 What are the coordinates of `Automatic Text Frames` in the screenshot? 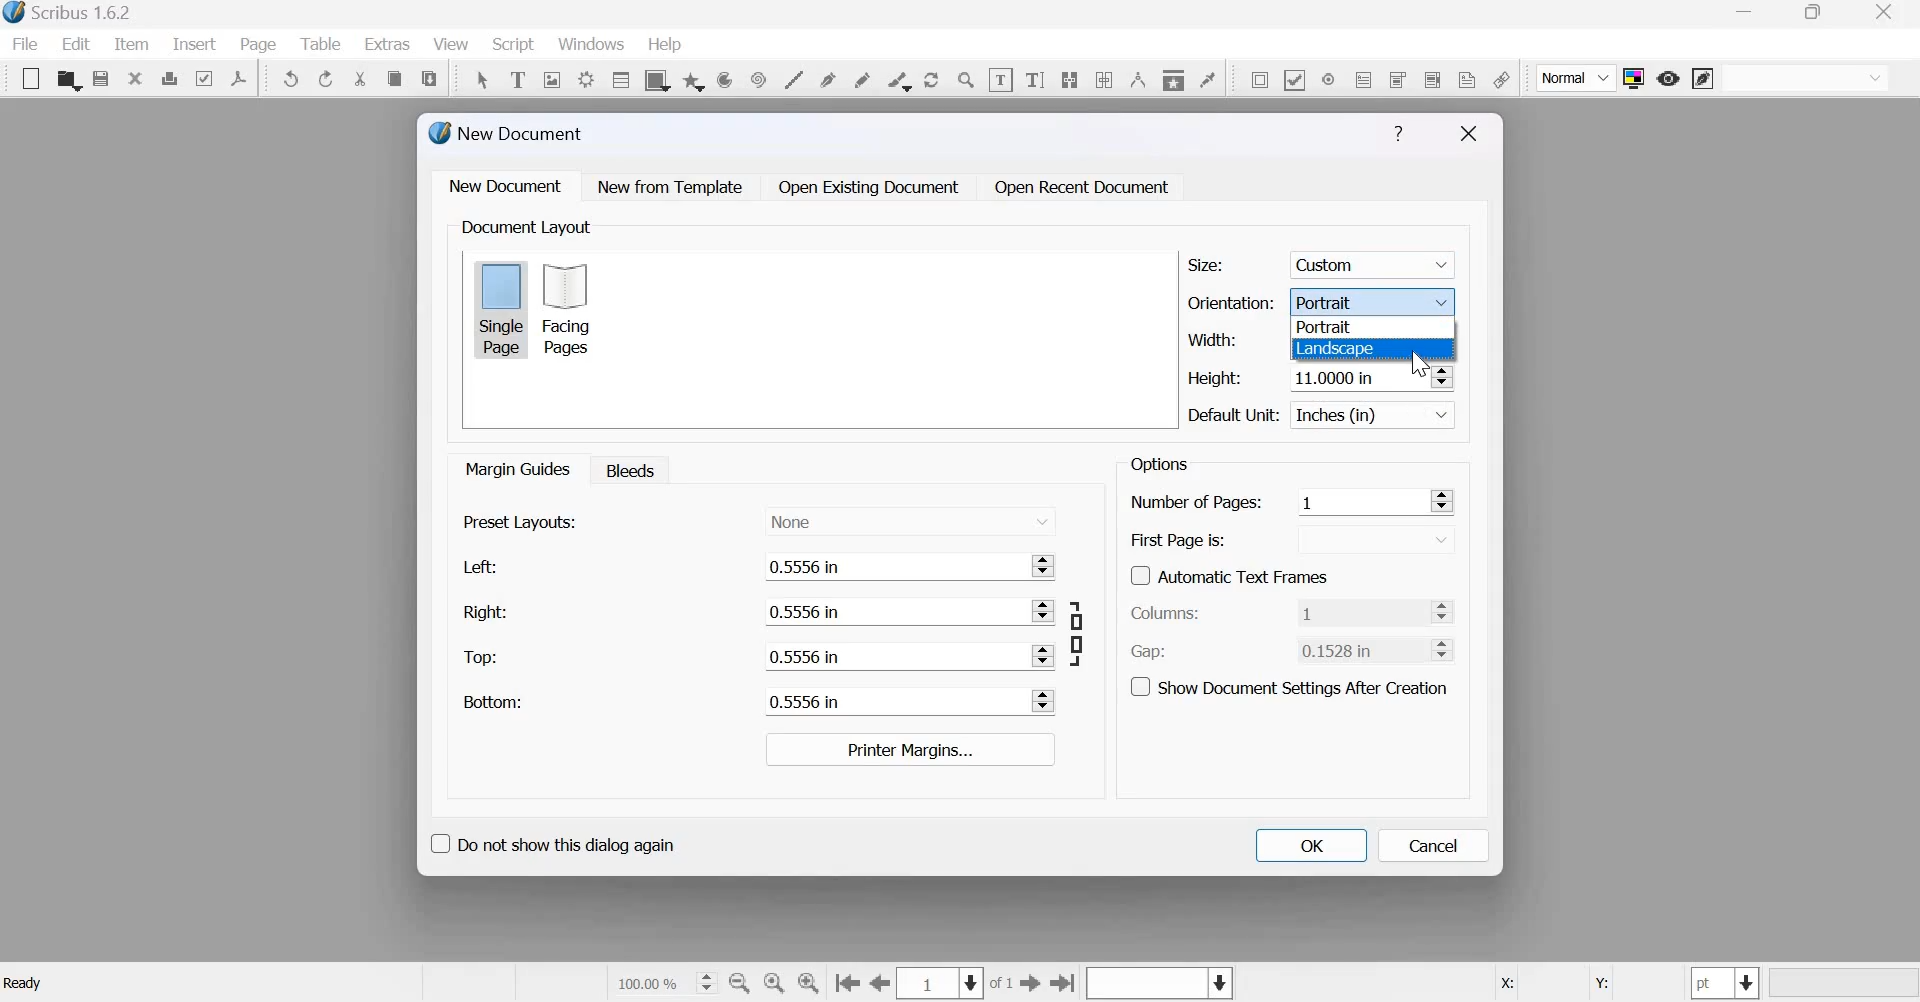 It's located at (1230, 574).